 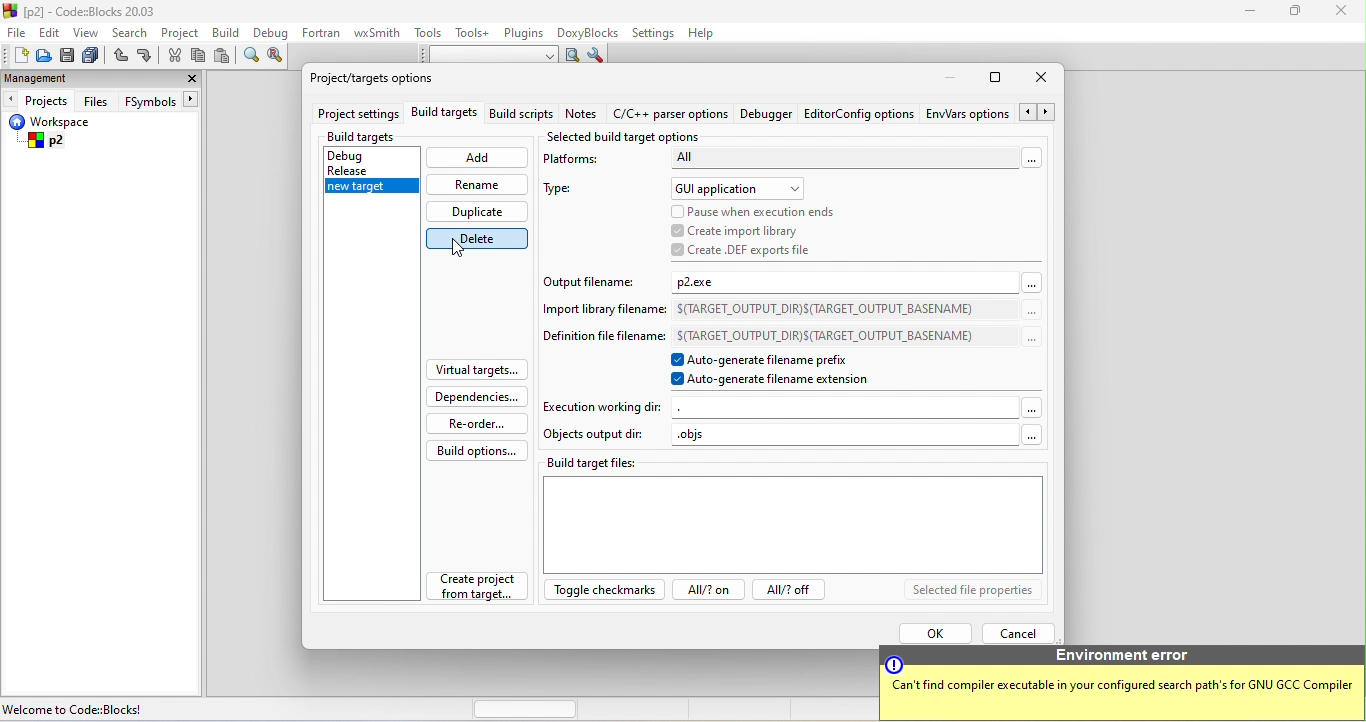 I want to click on tools++, so click(x=476, y=34).